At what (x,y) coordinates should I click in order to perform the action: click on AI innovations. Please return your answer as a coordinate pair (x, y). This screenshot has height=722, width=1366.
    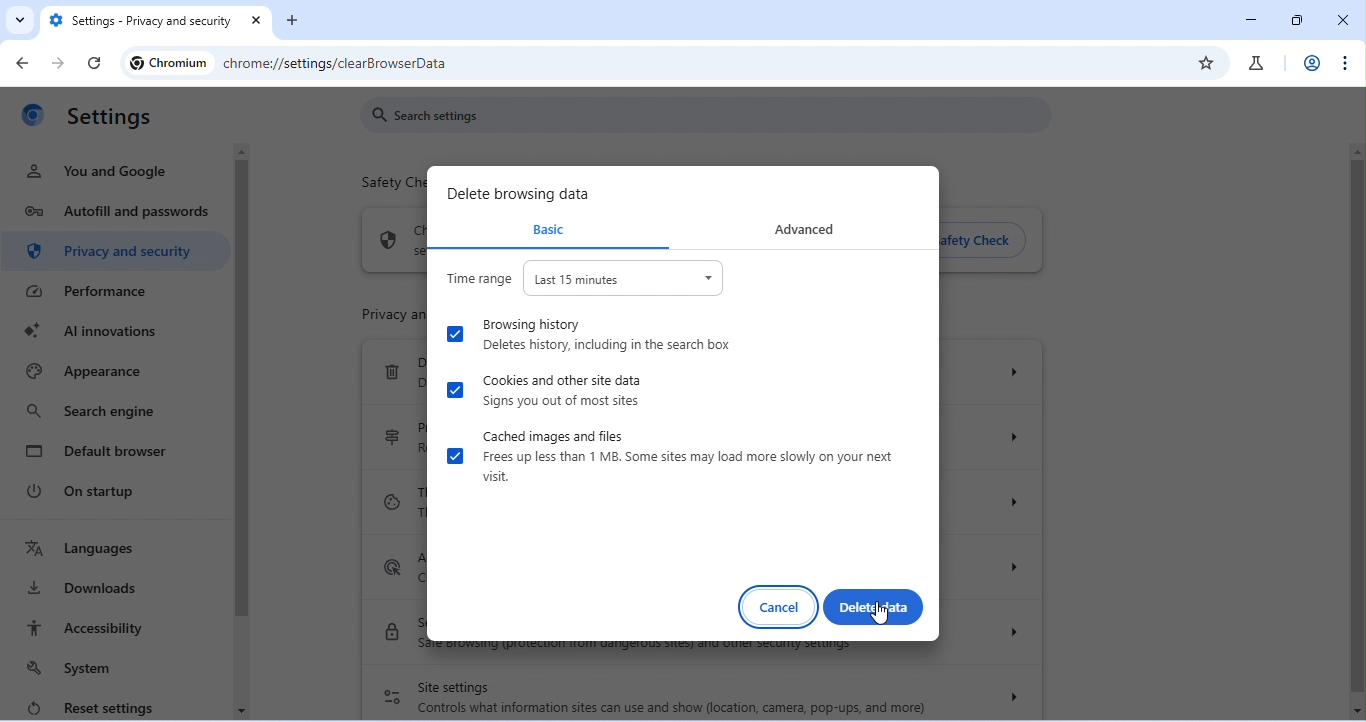
    Looking at the image, I should click on (102, 331).